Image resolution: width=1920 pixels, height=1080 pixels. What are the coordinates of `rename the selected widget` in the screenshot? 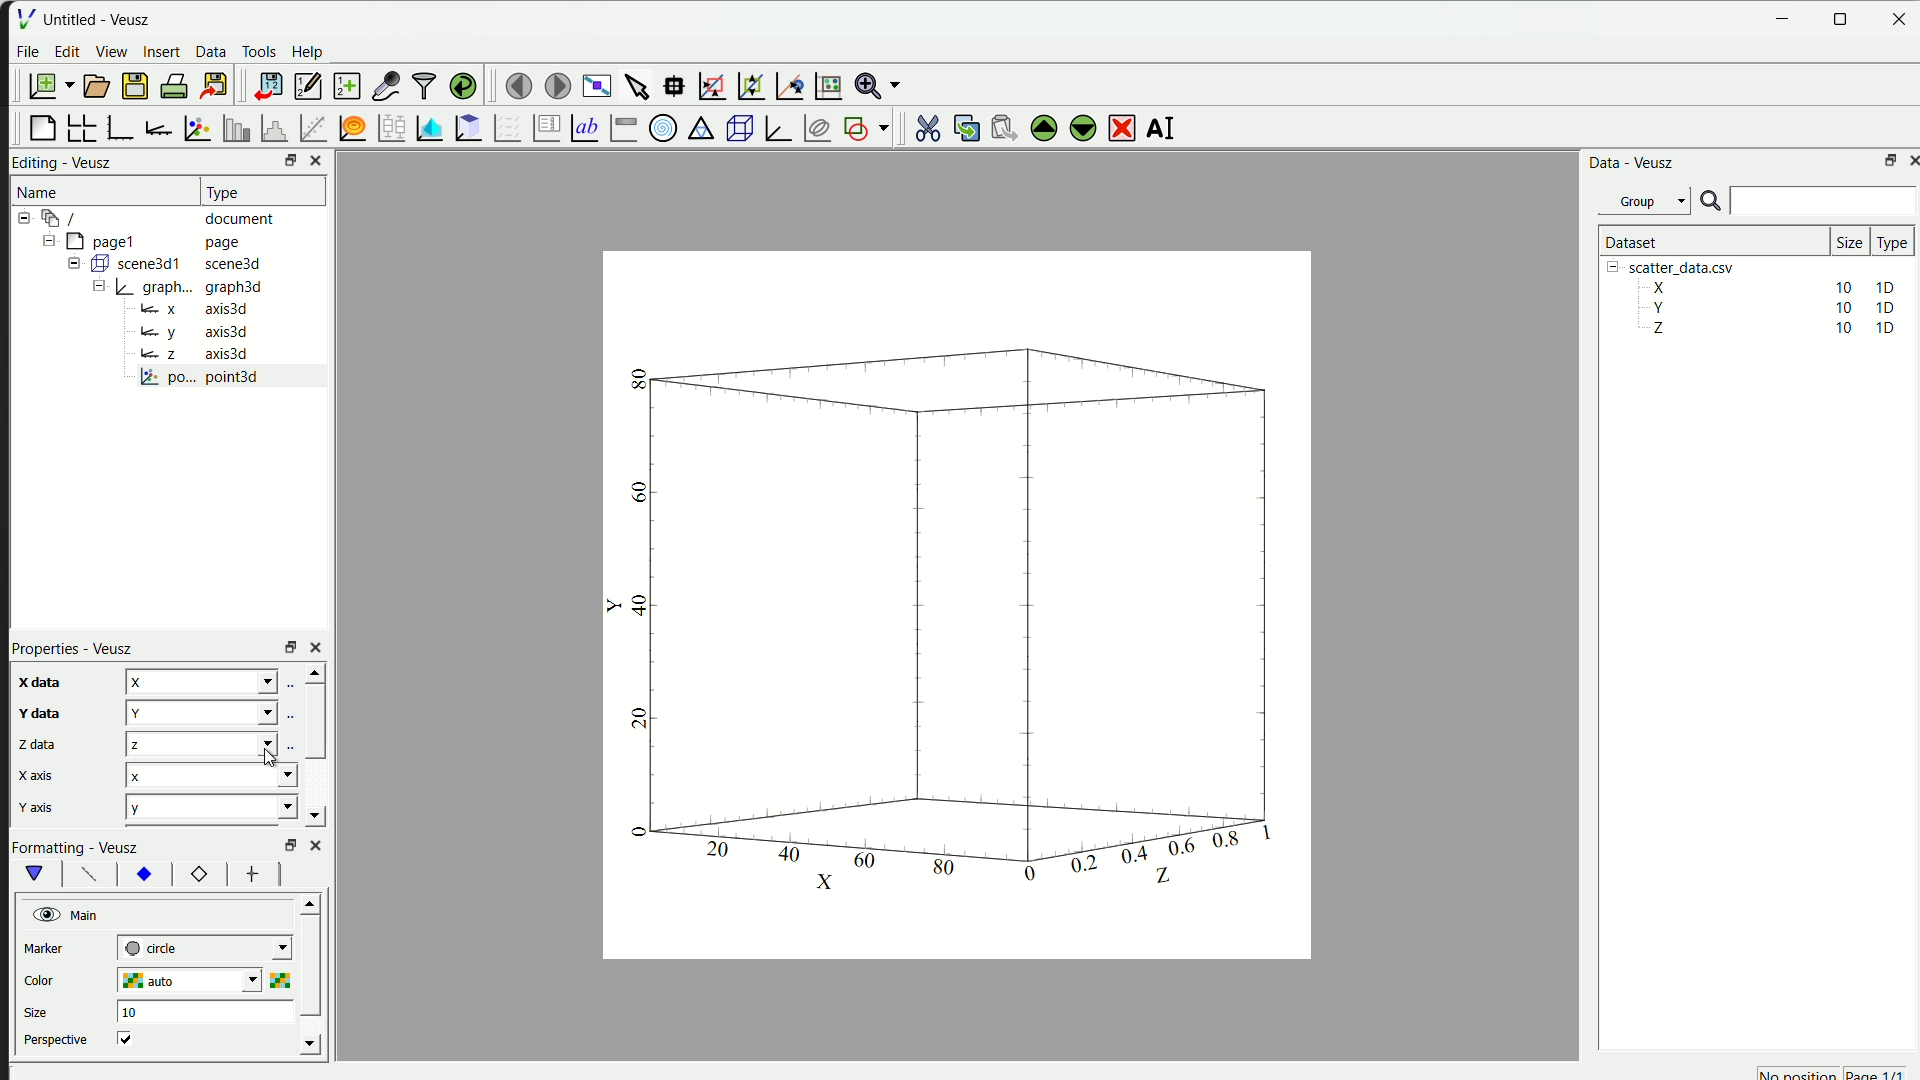 It's located at (1160, 127).